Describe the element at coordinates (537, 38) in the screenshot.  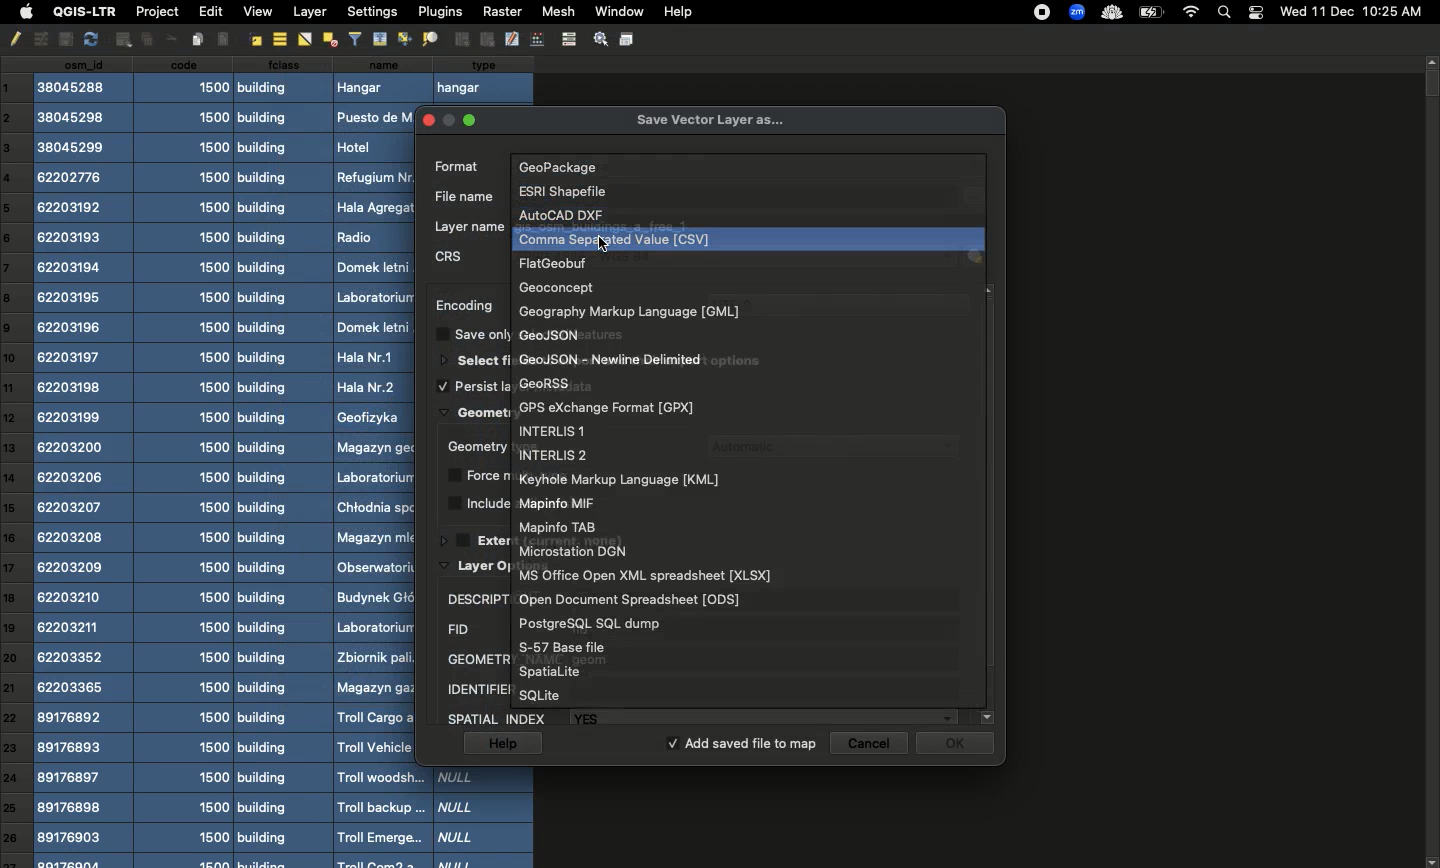
I see `Edit Points` at that location.